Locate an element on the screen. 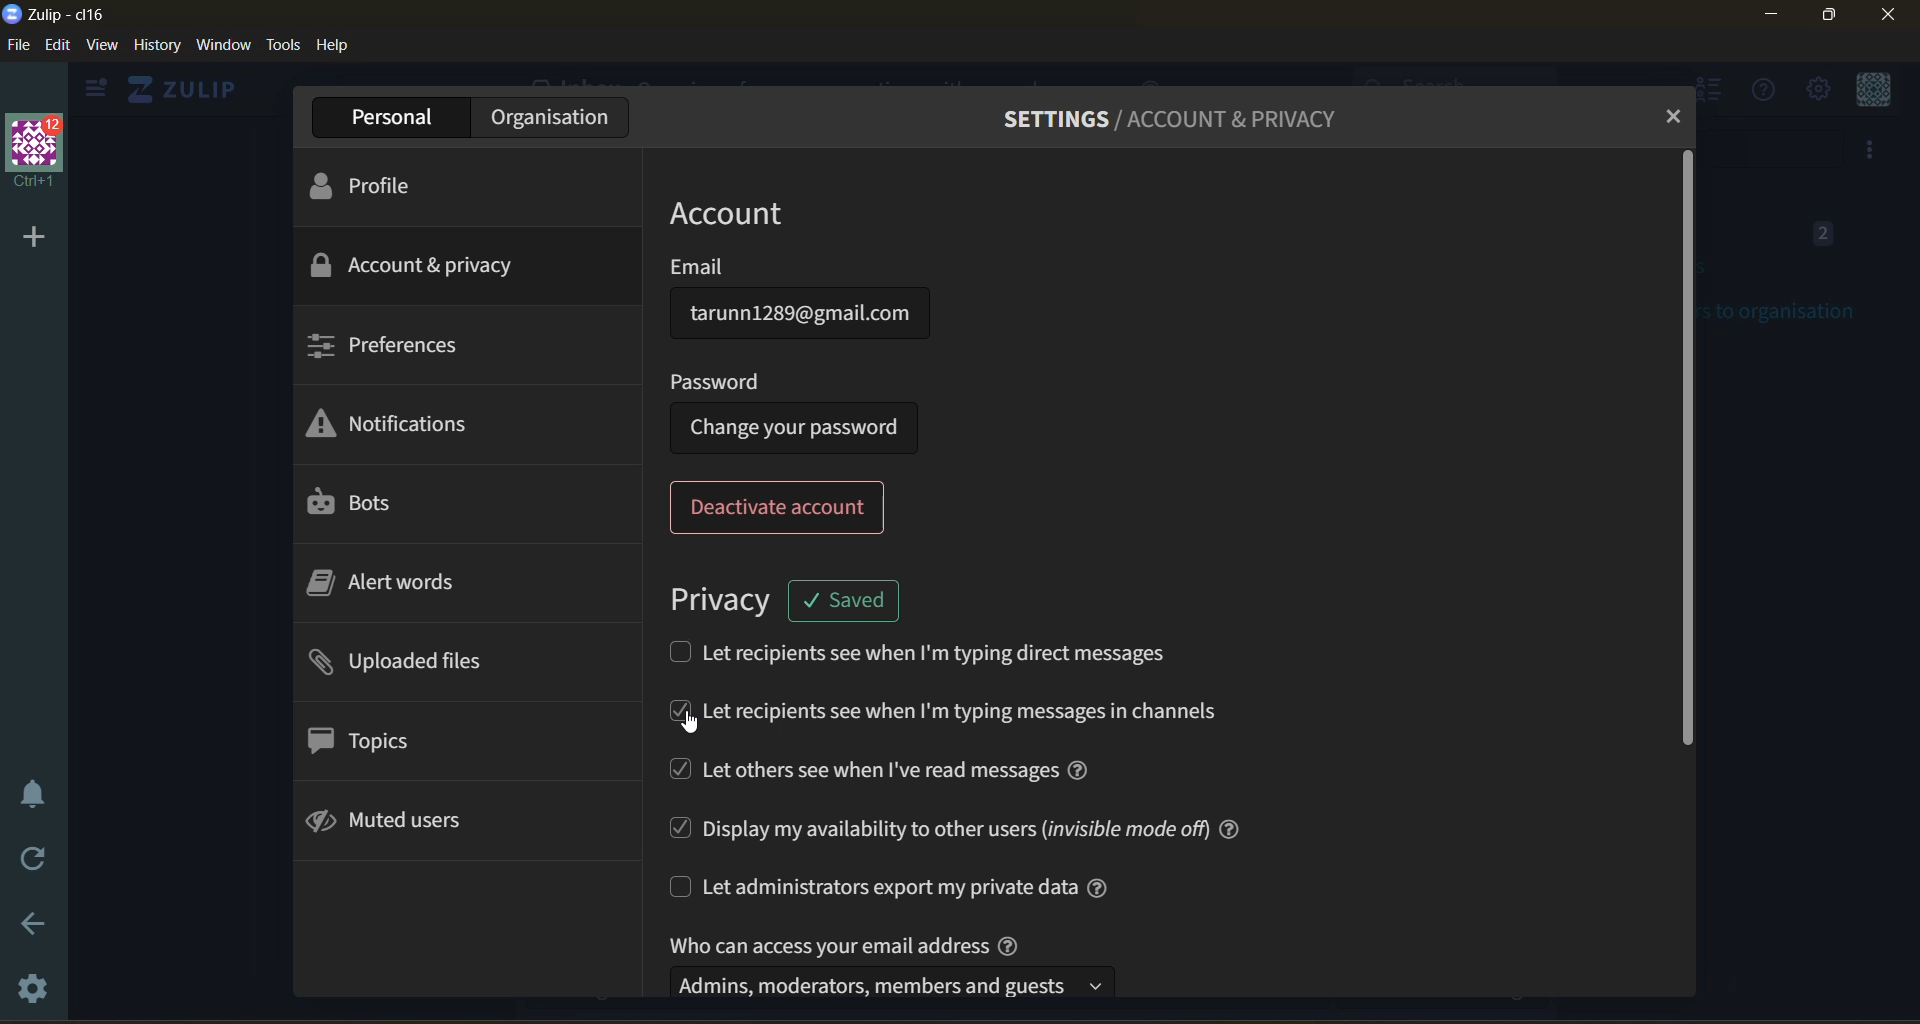  preferences is located at coordinates (383, 342).